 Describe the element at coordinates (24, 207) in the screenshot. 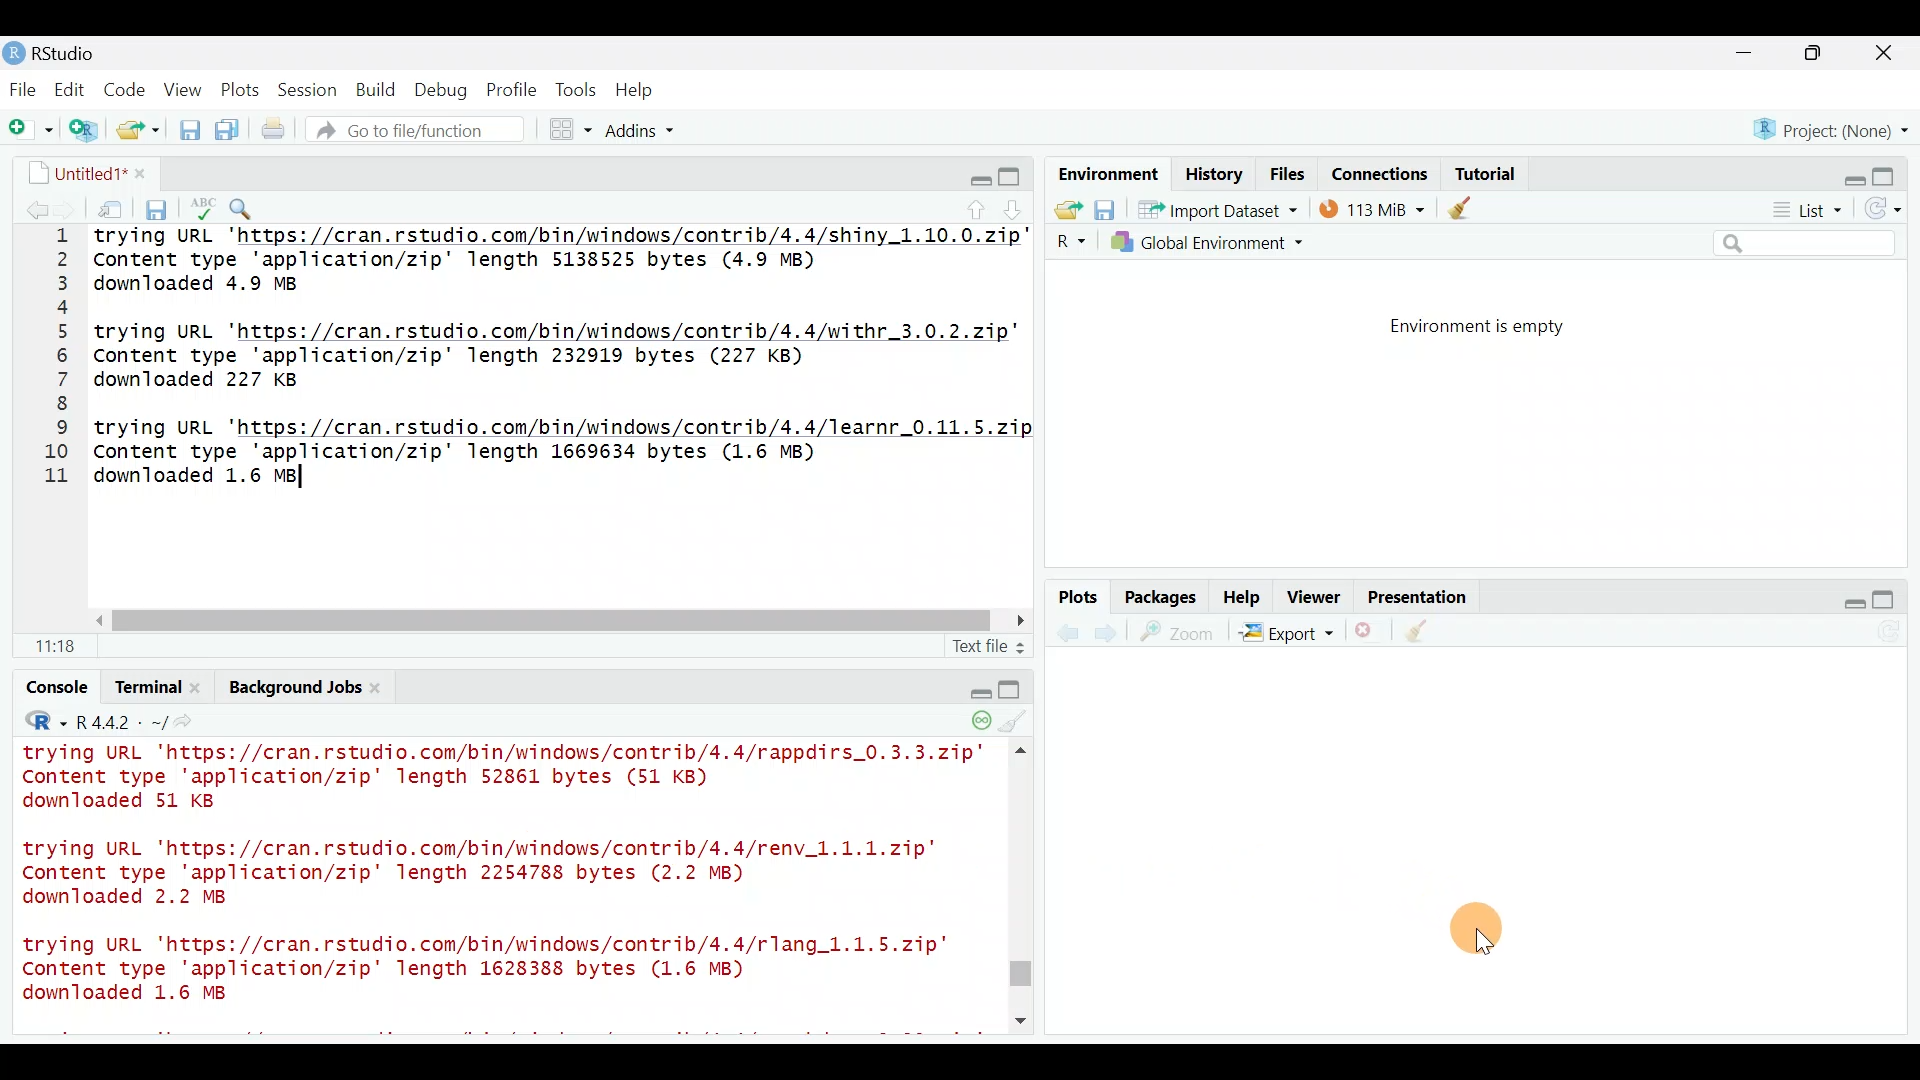

I see `go back to previous source location` at that location.